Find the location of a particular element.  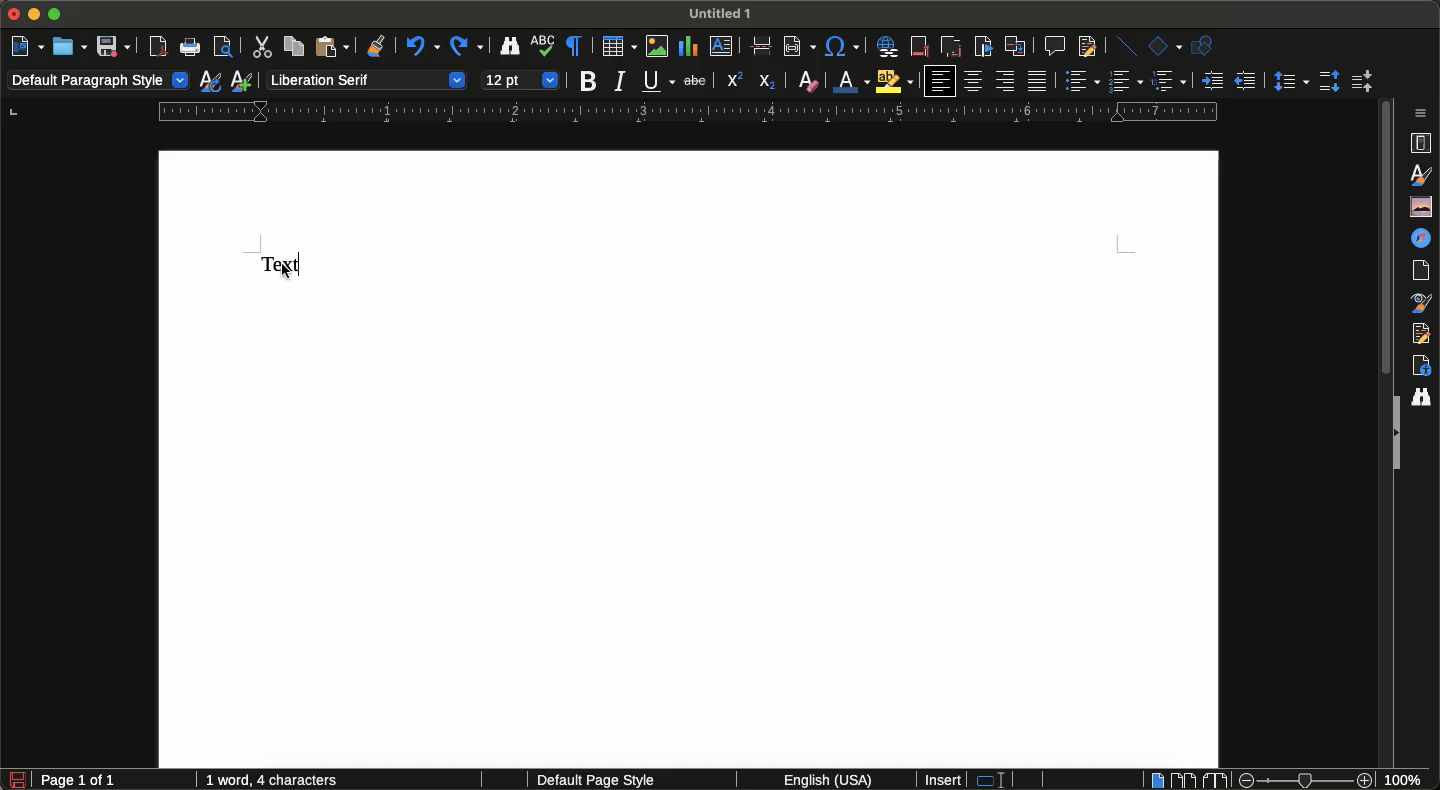

Select outline format is located at coordinates (1169, 81).